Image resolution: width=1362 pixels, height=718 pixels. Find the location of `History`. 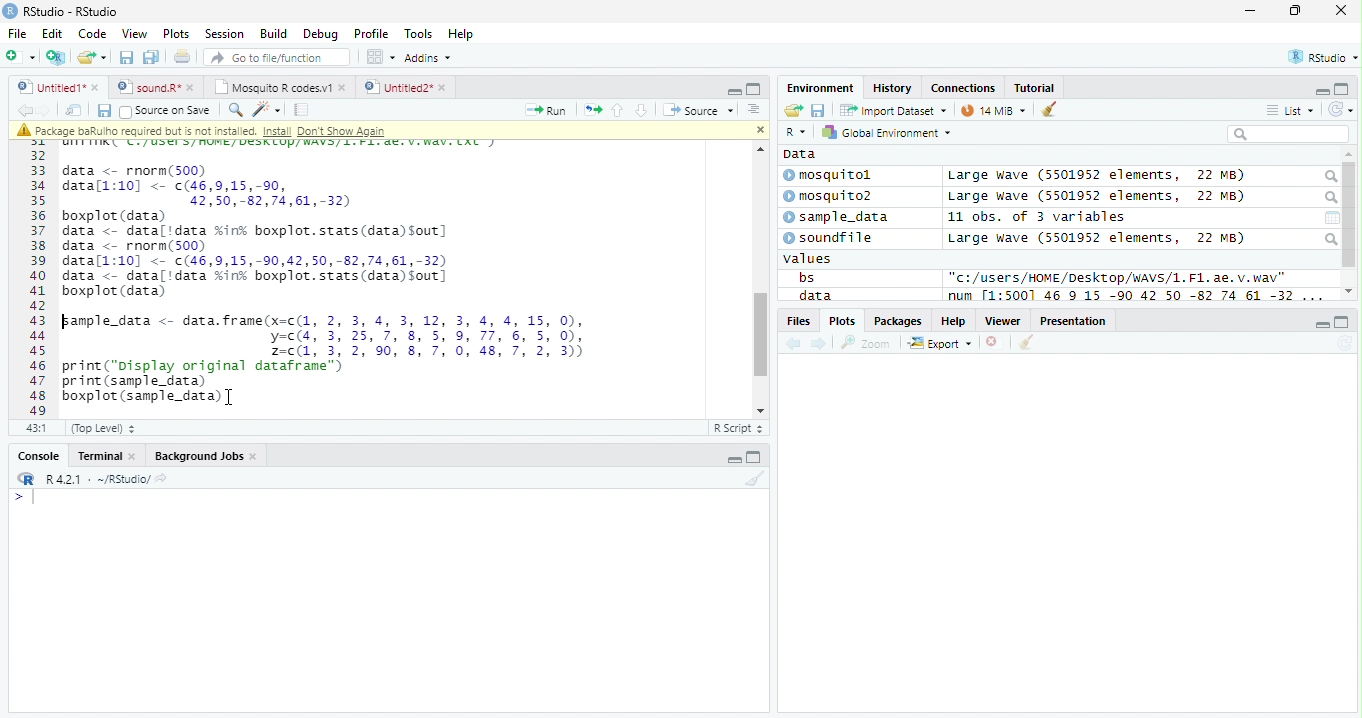

History is located at coordinates (892, 88).